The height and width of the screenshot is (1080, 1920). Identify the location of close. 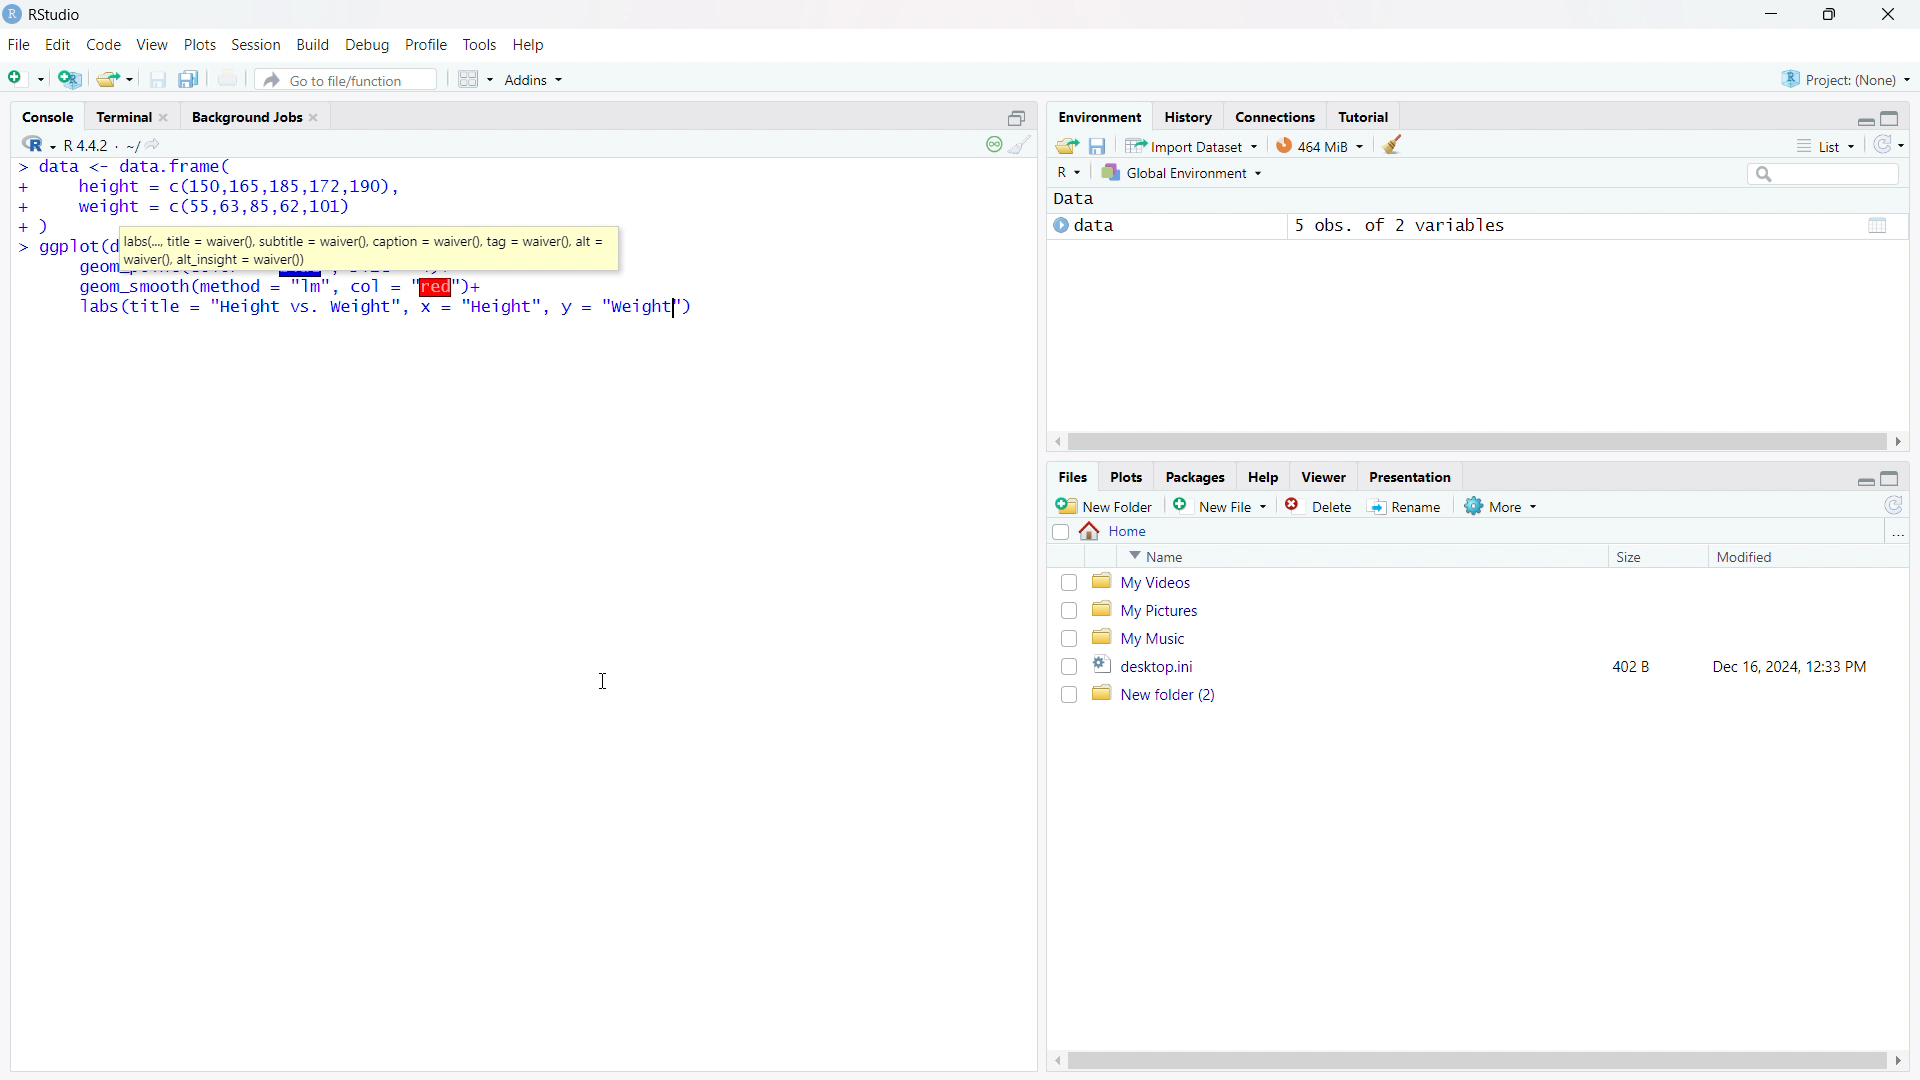
(163, 117).